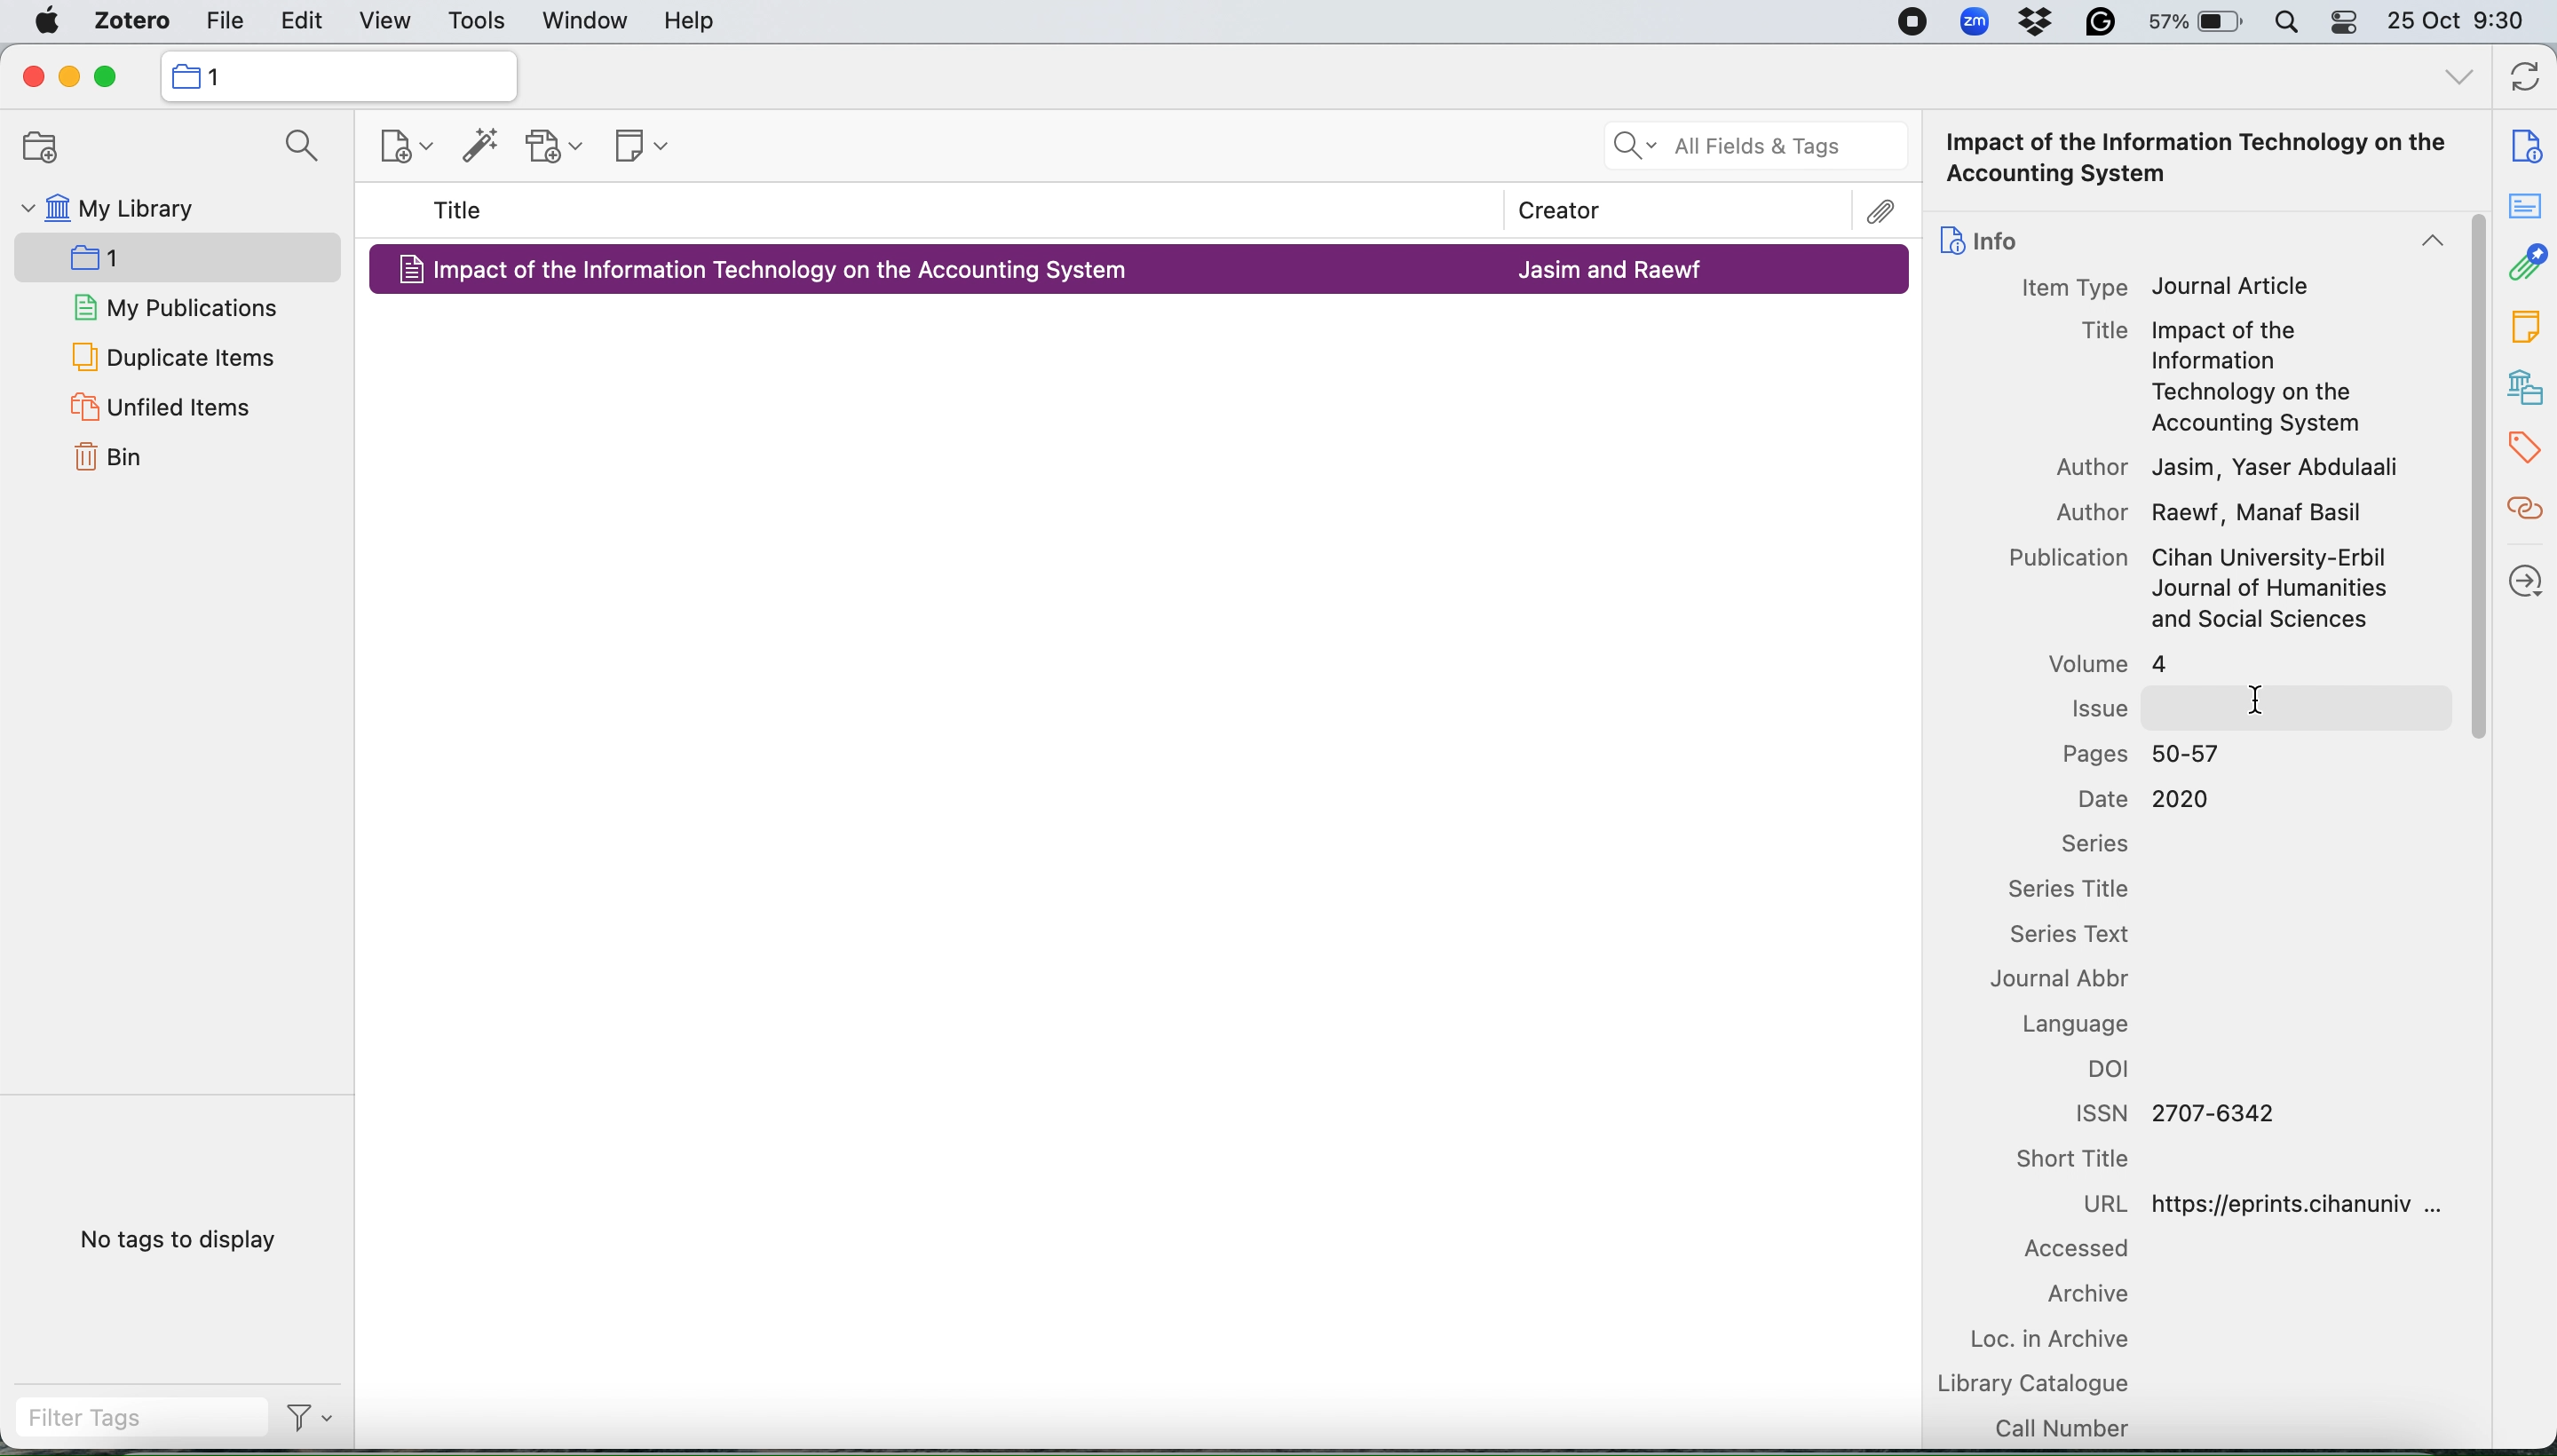  I want to click on sync with zotero.org, so click(2527, 73).